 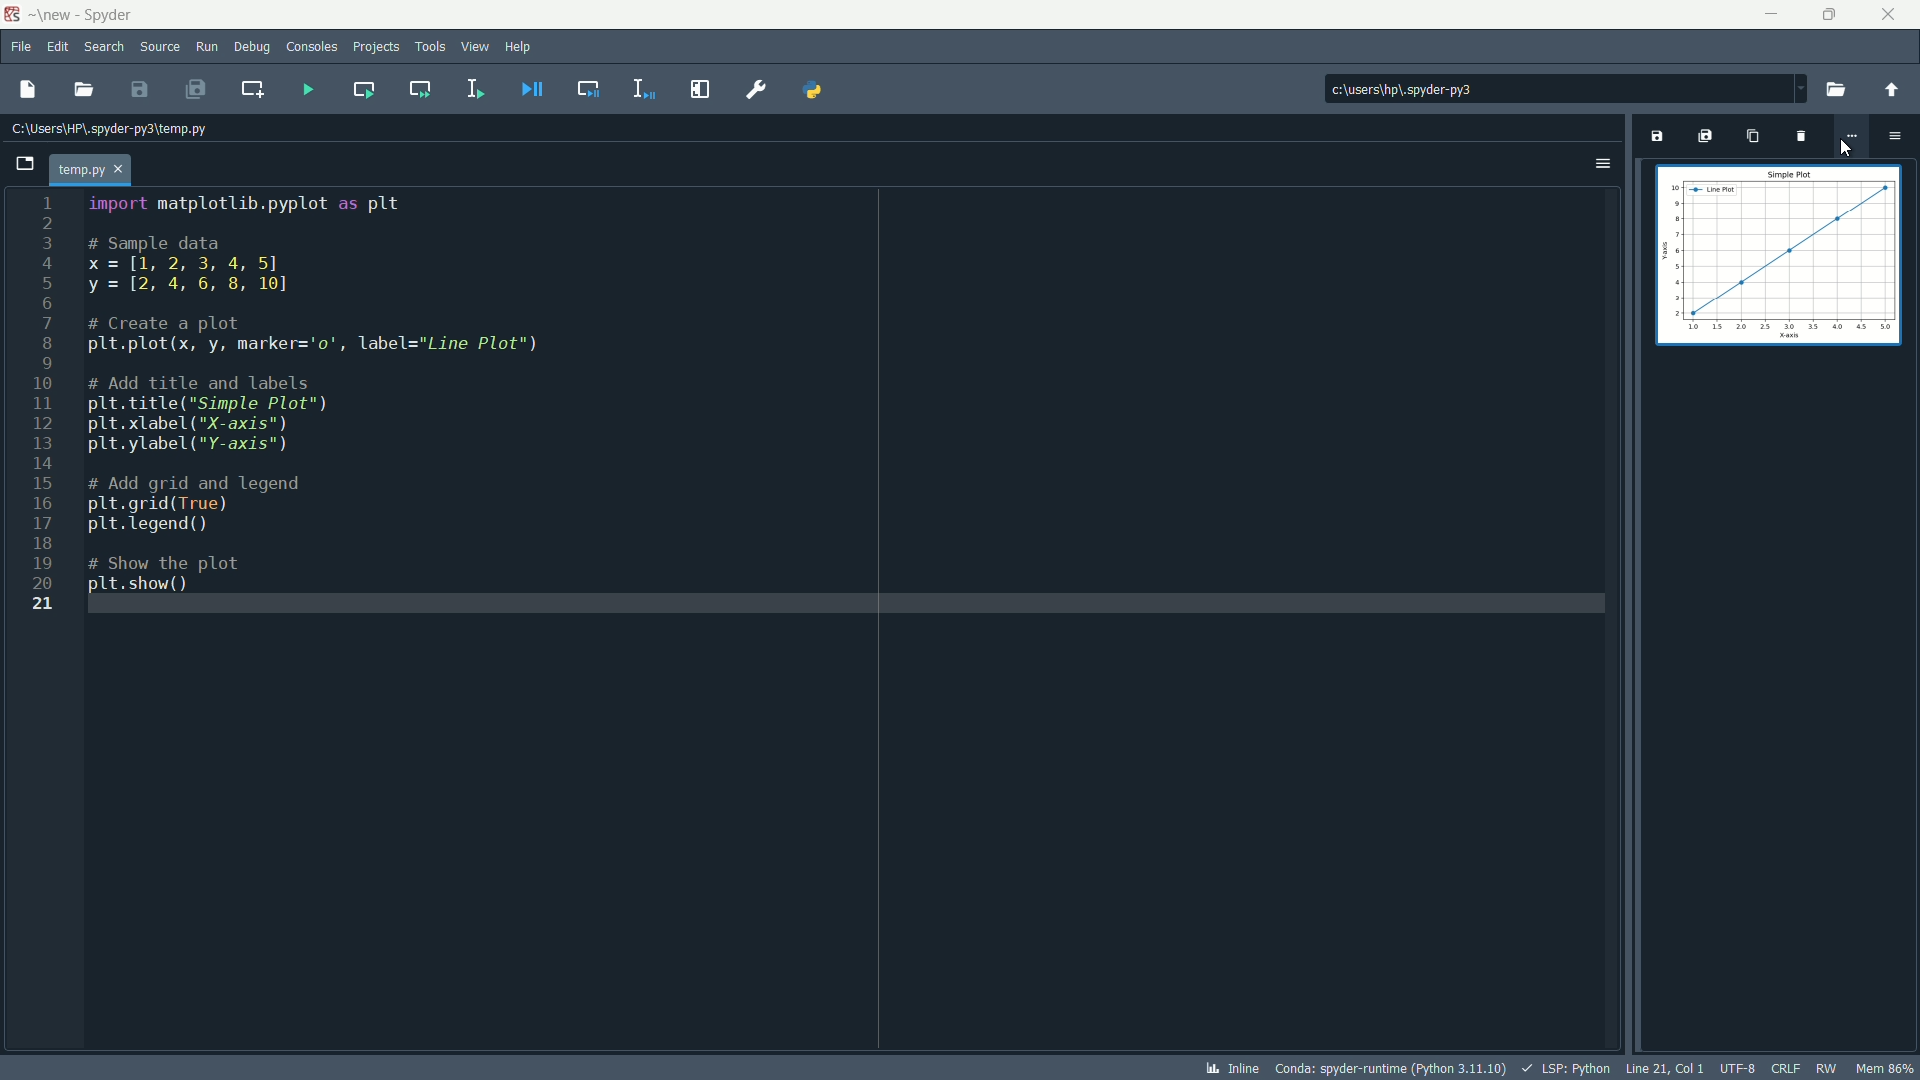 I want to click on options, so click(x=1603, y=162).